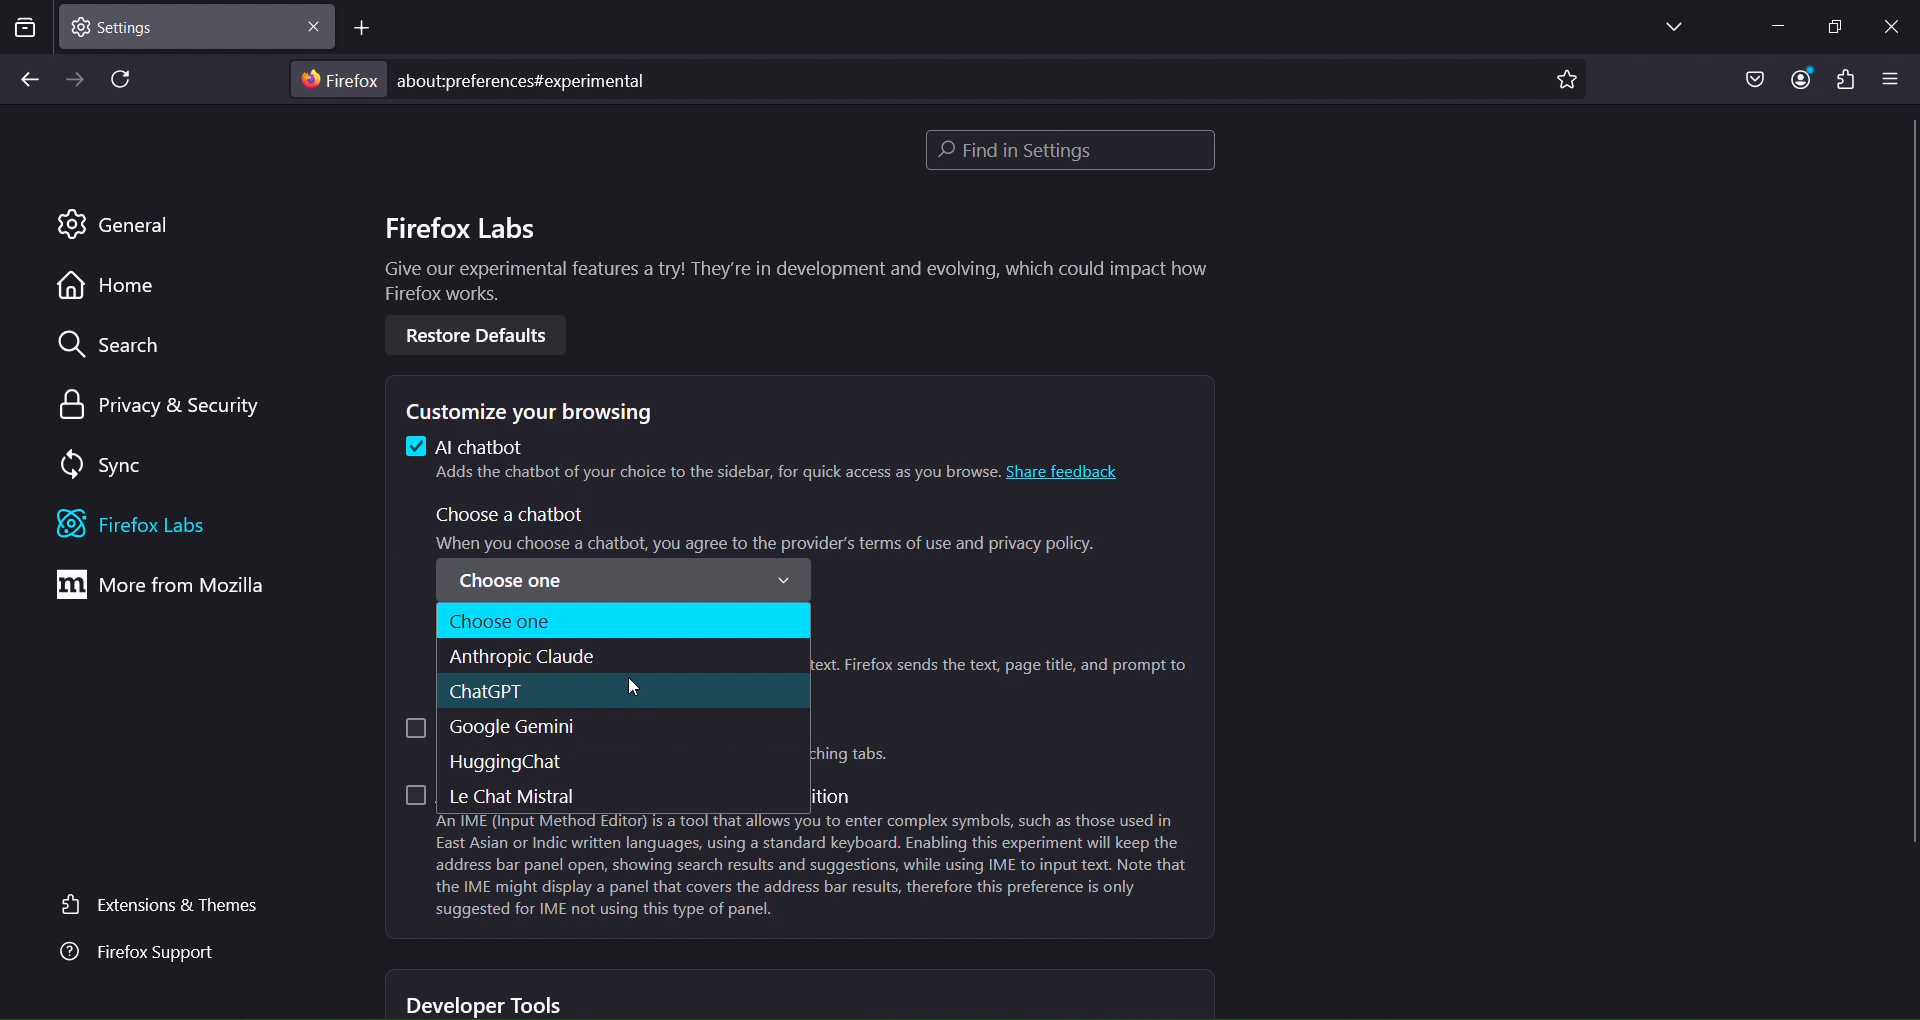 This screenshot has width=1920, height=1020. What do you see at coordinates (153, 404) in the screenshot?
I see `privacy and security` at bounding box center [153, 404].